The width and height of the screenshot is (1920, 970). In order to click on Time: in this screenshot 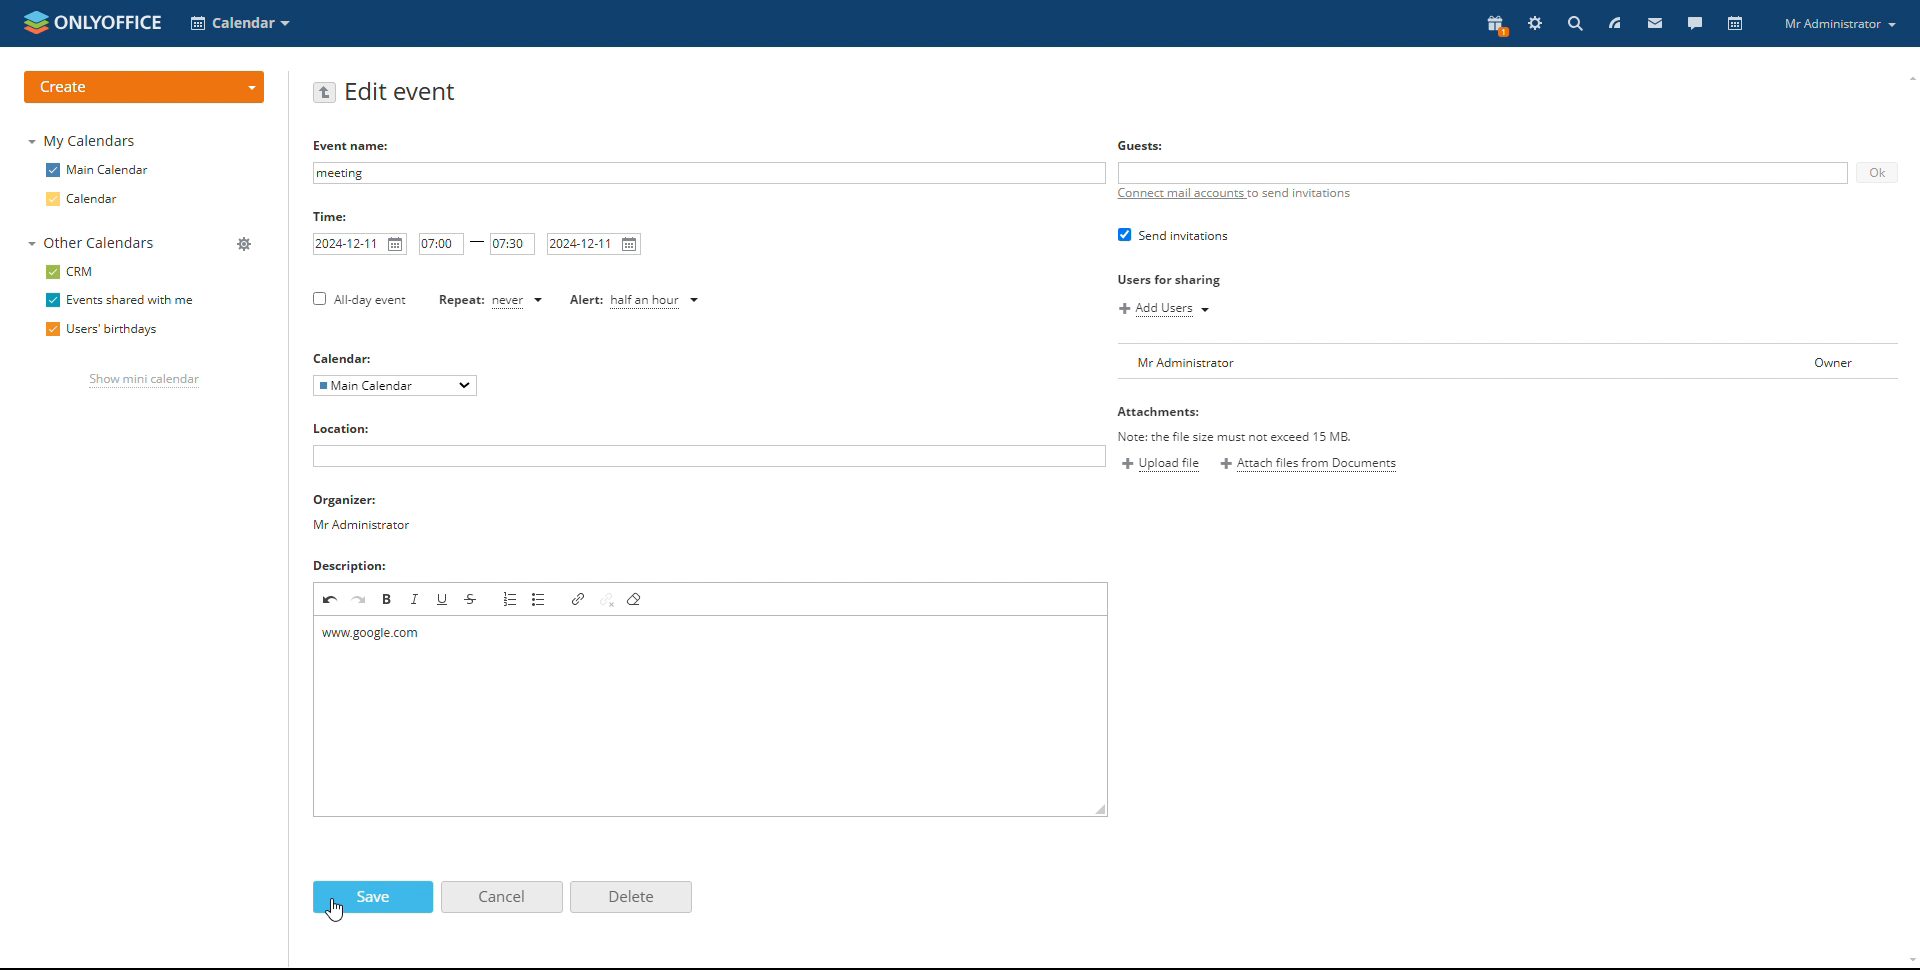, I will do `click(331, 216)`.